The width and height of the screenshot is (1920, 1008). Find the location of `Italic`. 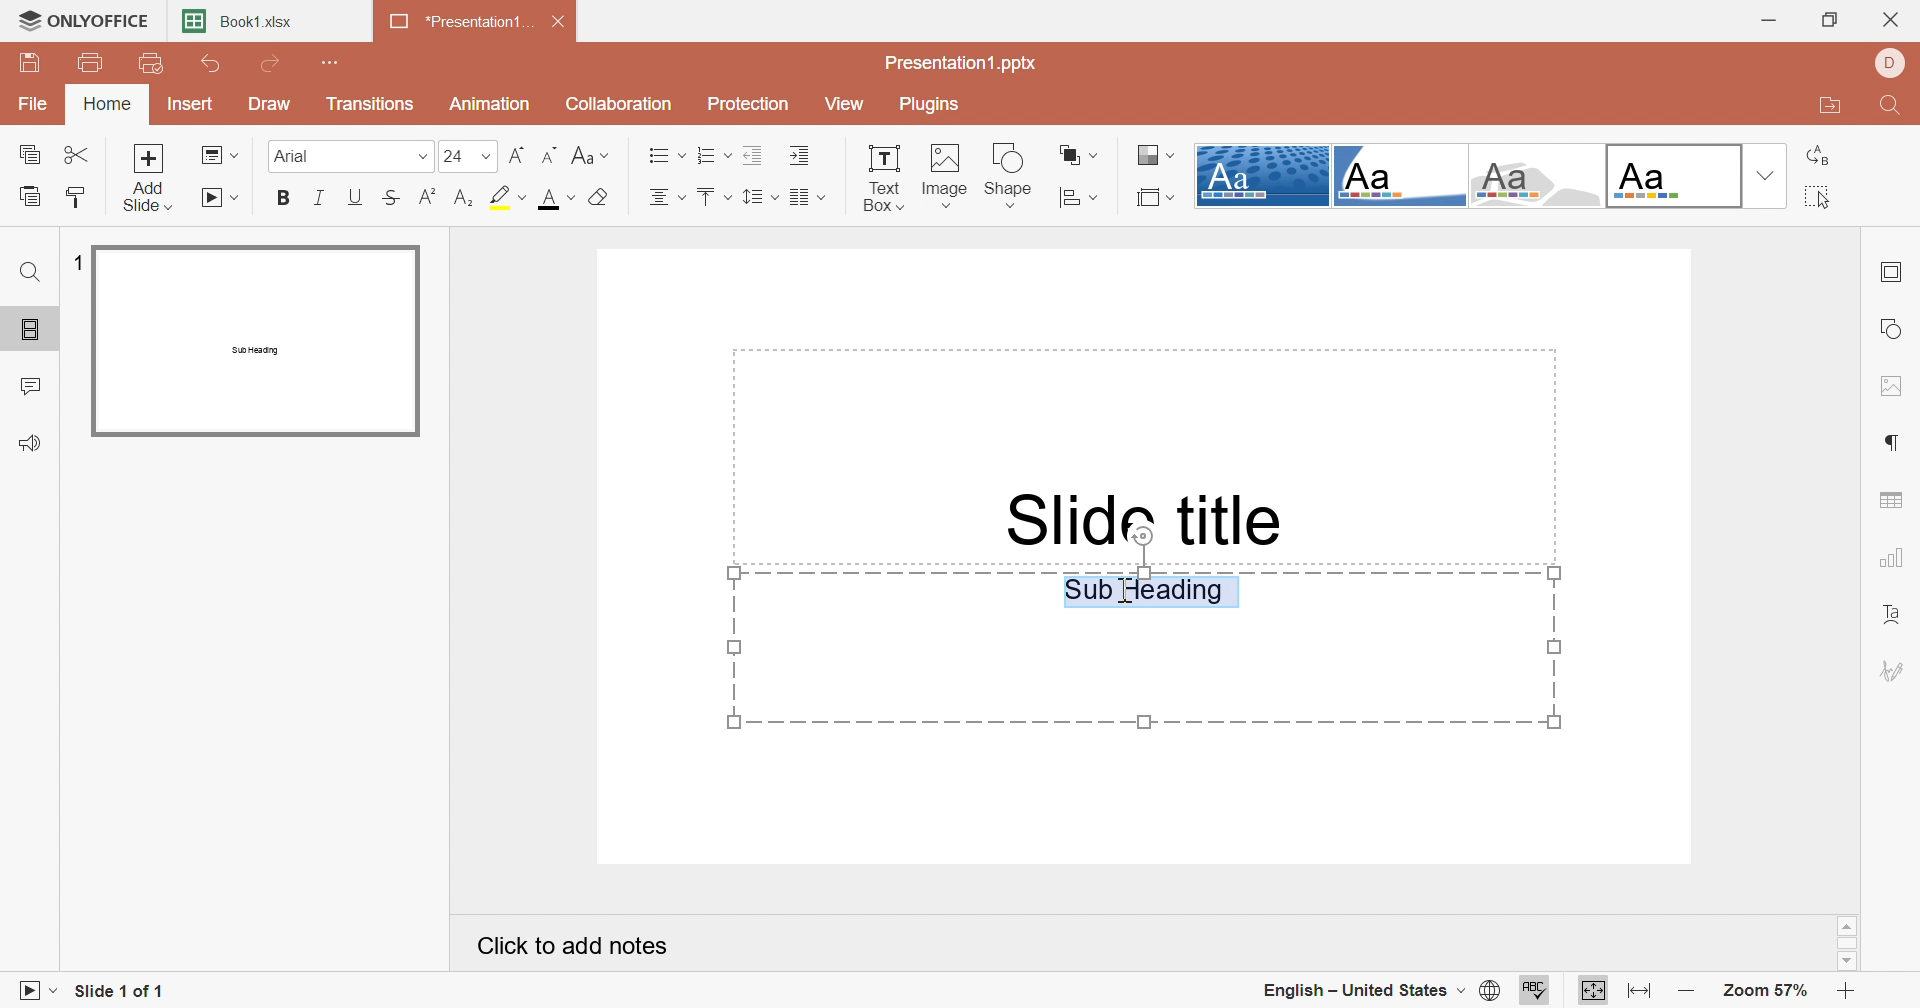

Italic is located at coordinates (322, 196).